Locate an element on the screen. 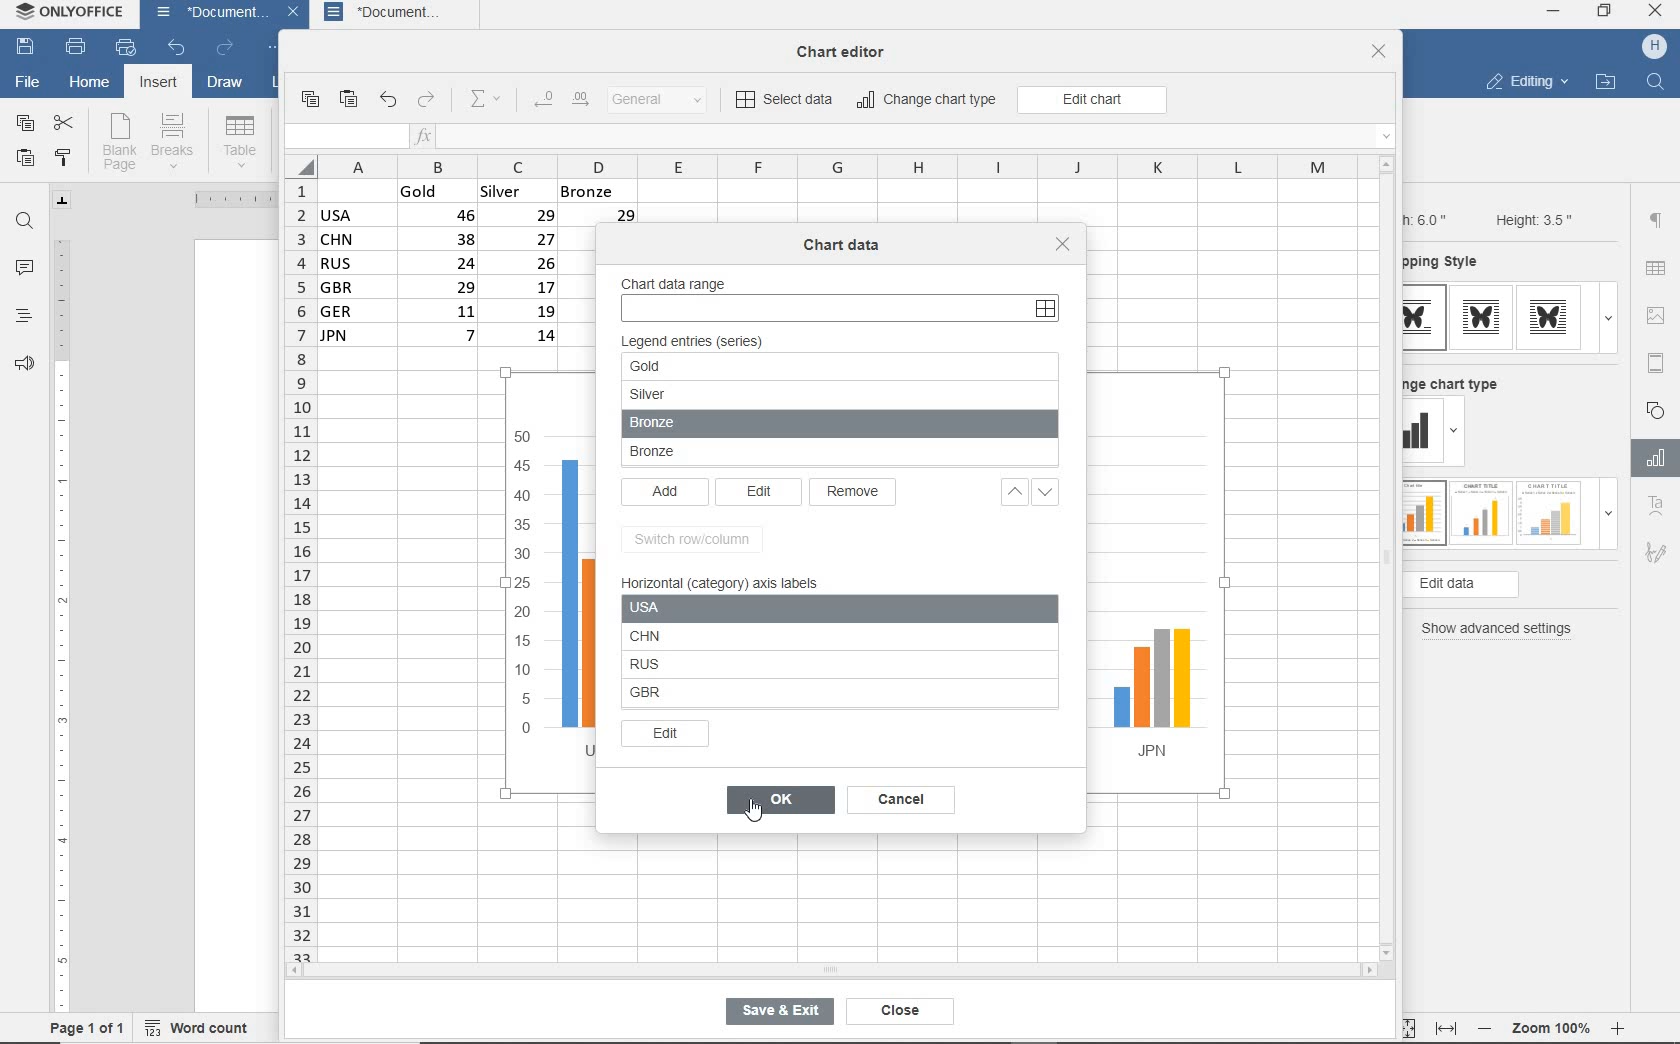 Image resolution: width=1680 pixels, height=1044 pixels. document name is located at coordinates (206, 15).